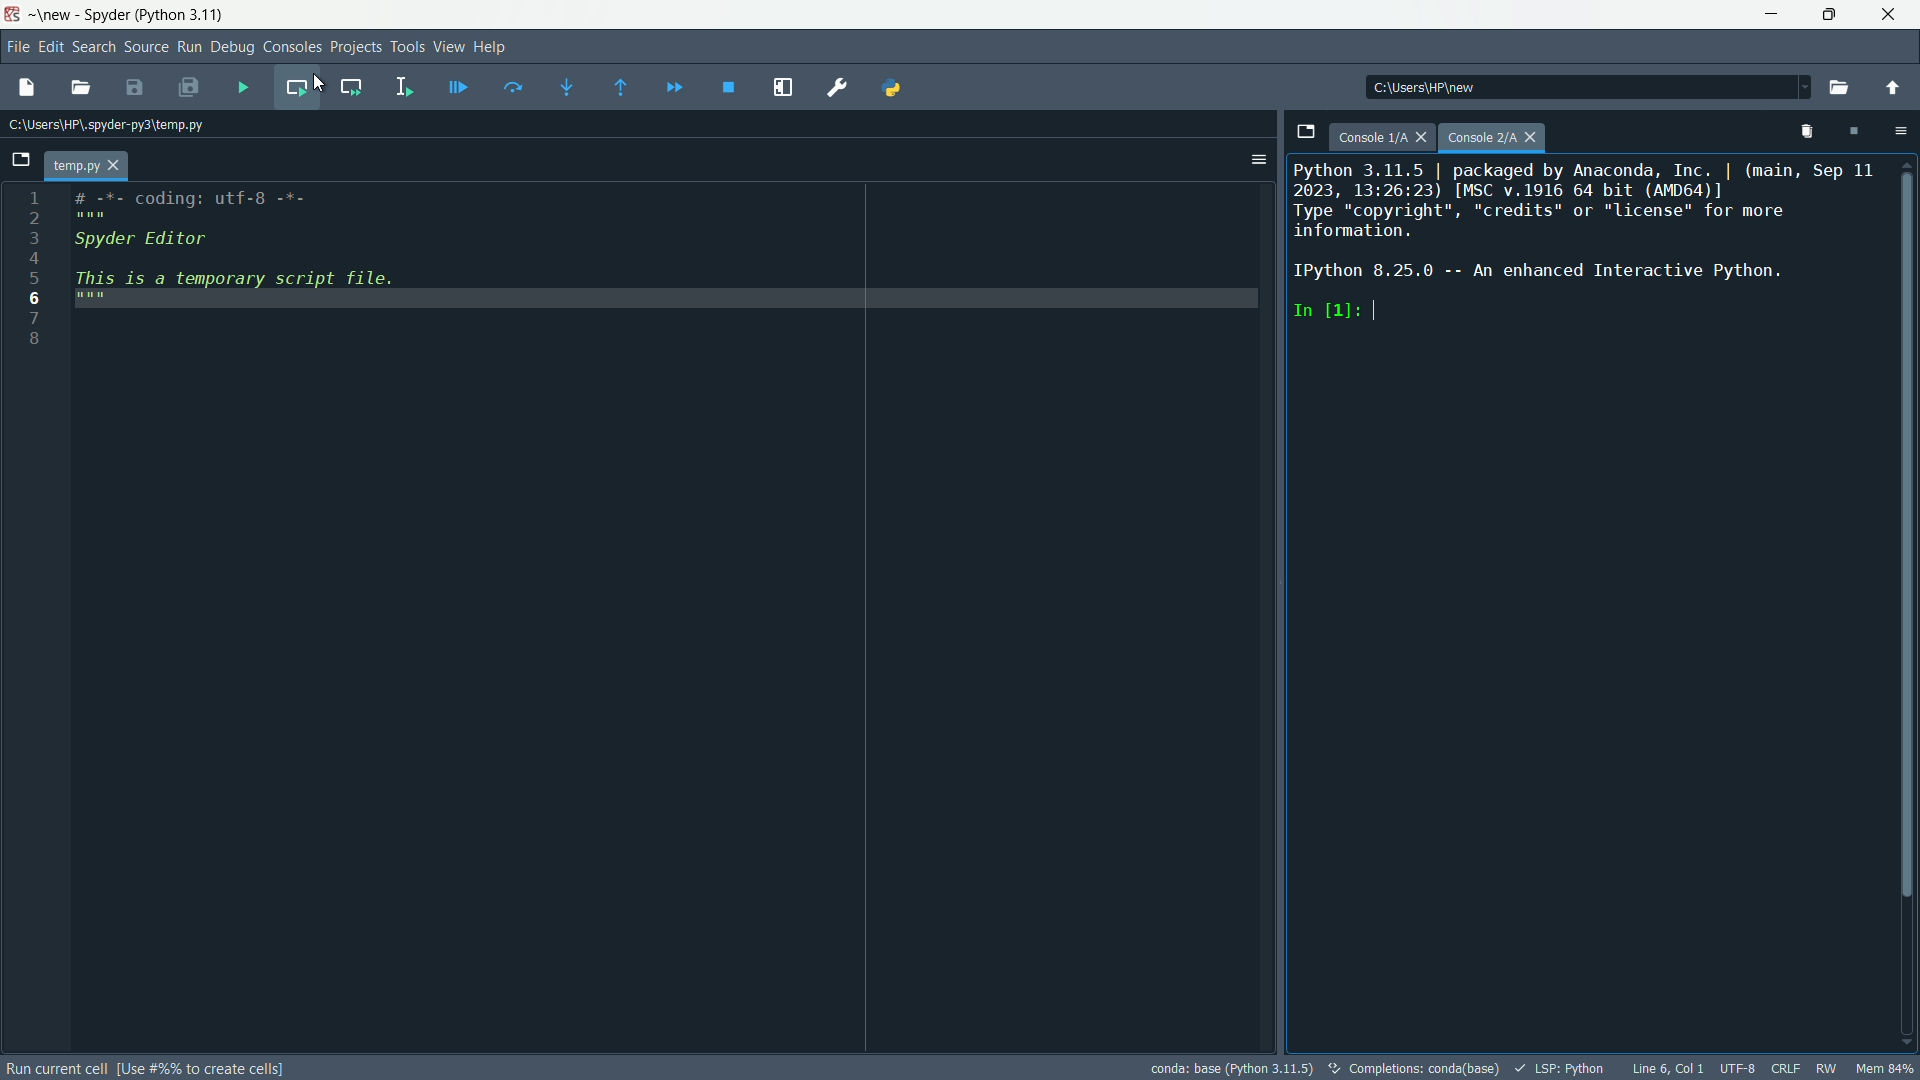  What do you see at coordinates (292, 47) in the screenshot?
I see `consoles menu` at bounding box center [292, 47].